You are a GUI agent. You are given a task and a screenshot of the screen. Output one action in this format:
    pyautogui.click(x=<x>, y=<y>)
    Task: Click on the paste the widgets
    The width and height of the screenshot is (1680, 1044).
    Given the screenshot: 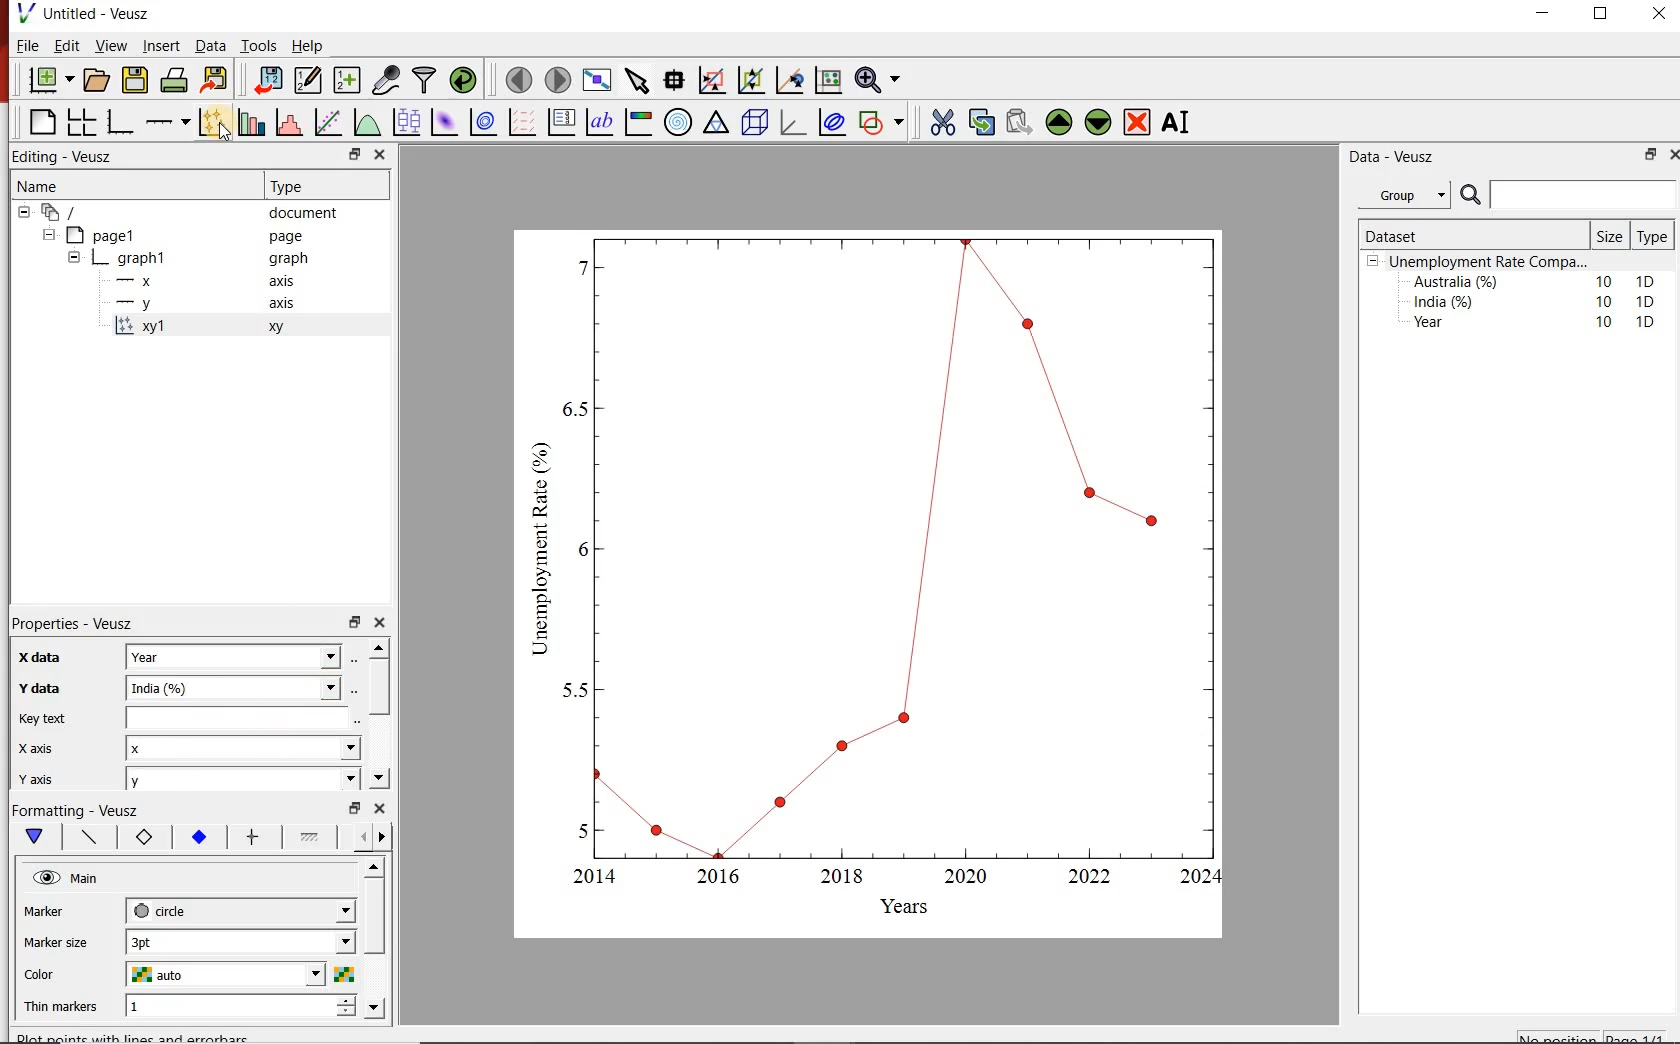 What is the action you would take?
    pyautogui.click(x=1020, y=122)
    